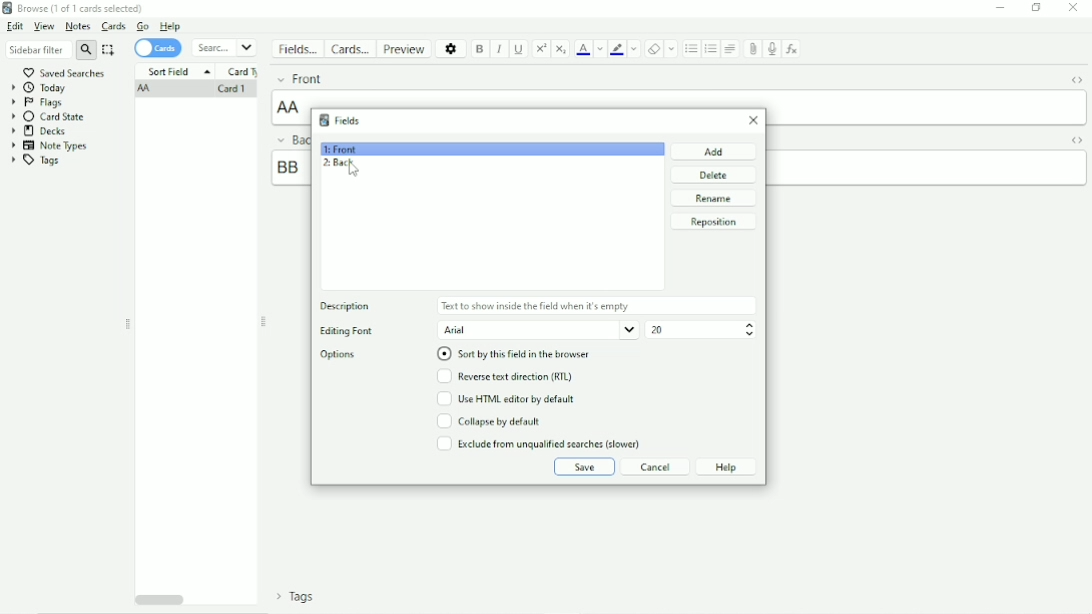  Describe the element at coordinates (405, 49) in the screenshot. I see `Preview` at that location.